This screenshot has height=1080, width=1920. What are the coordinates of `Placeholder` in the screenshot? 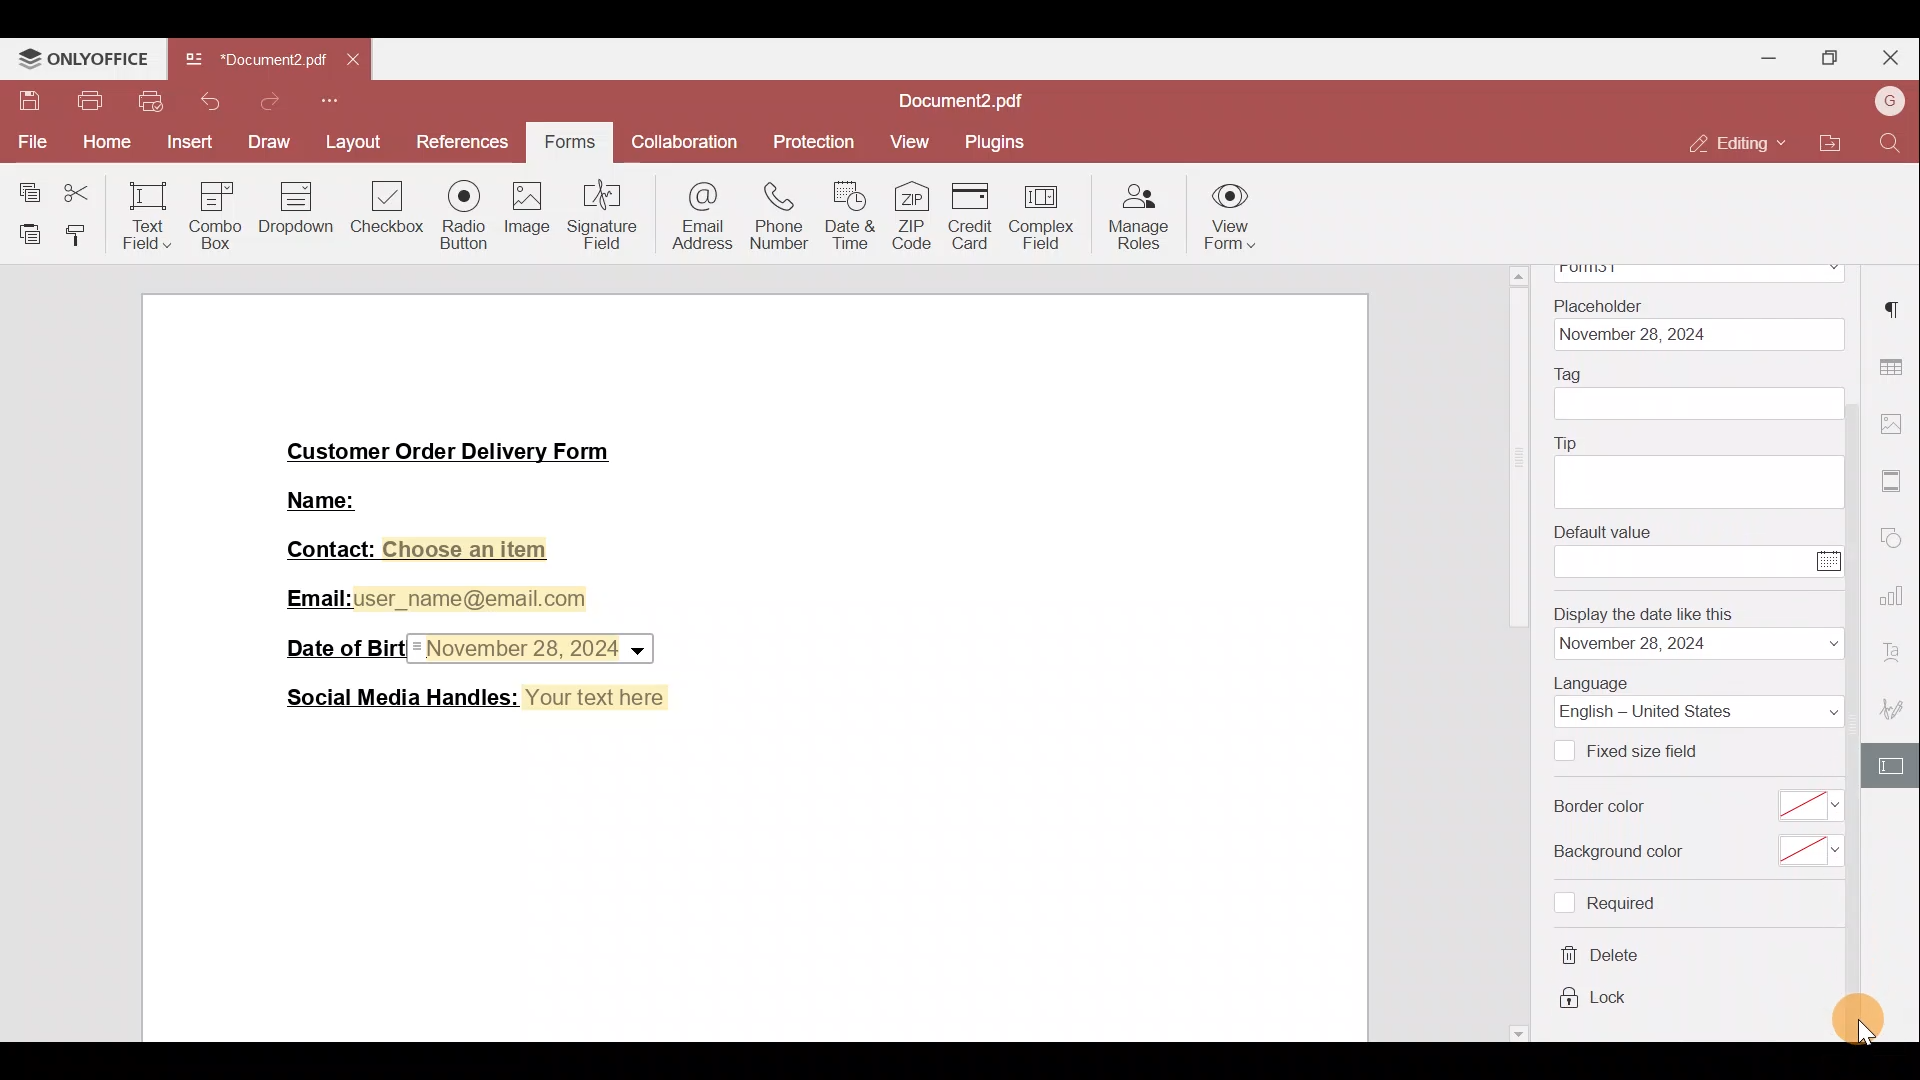 It's located at (1604, 304).